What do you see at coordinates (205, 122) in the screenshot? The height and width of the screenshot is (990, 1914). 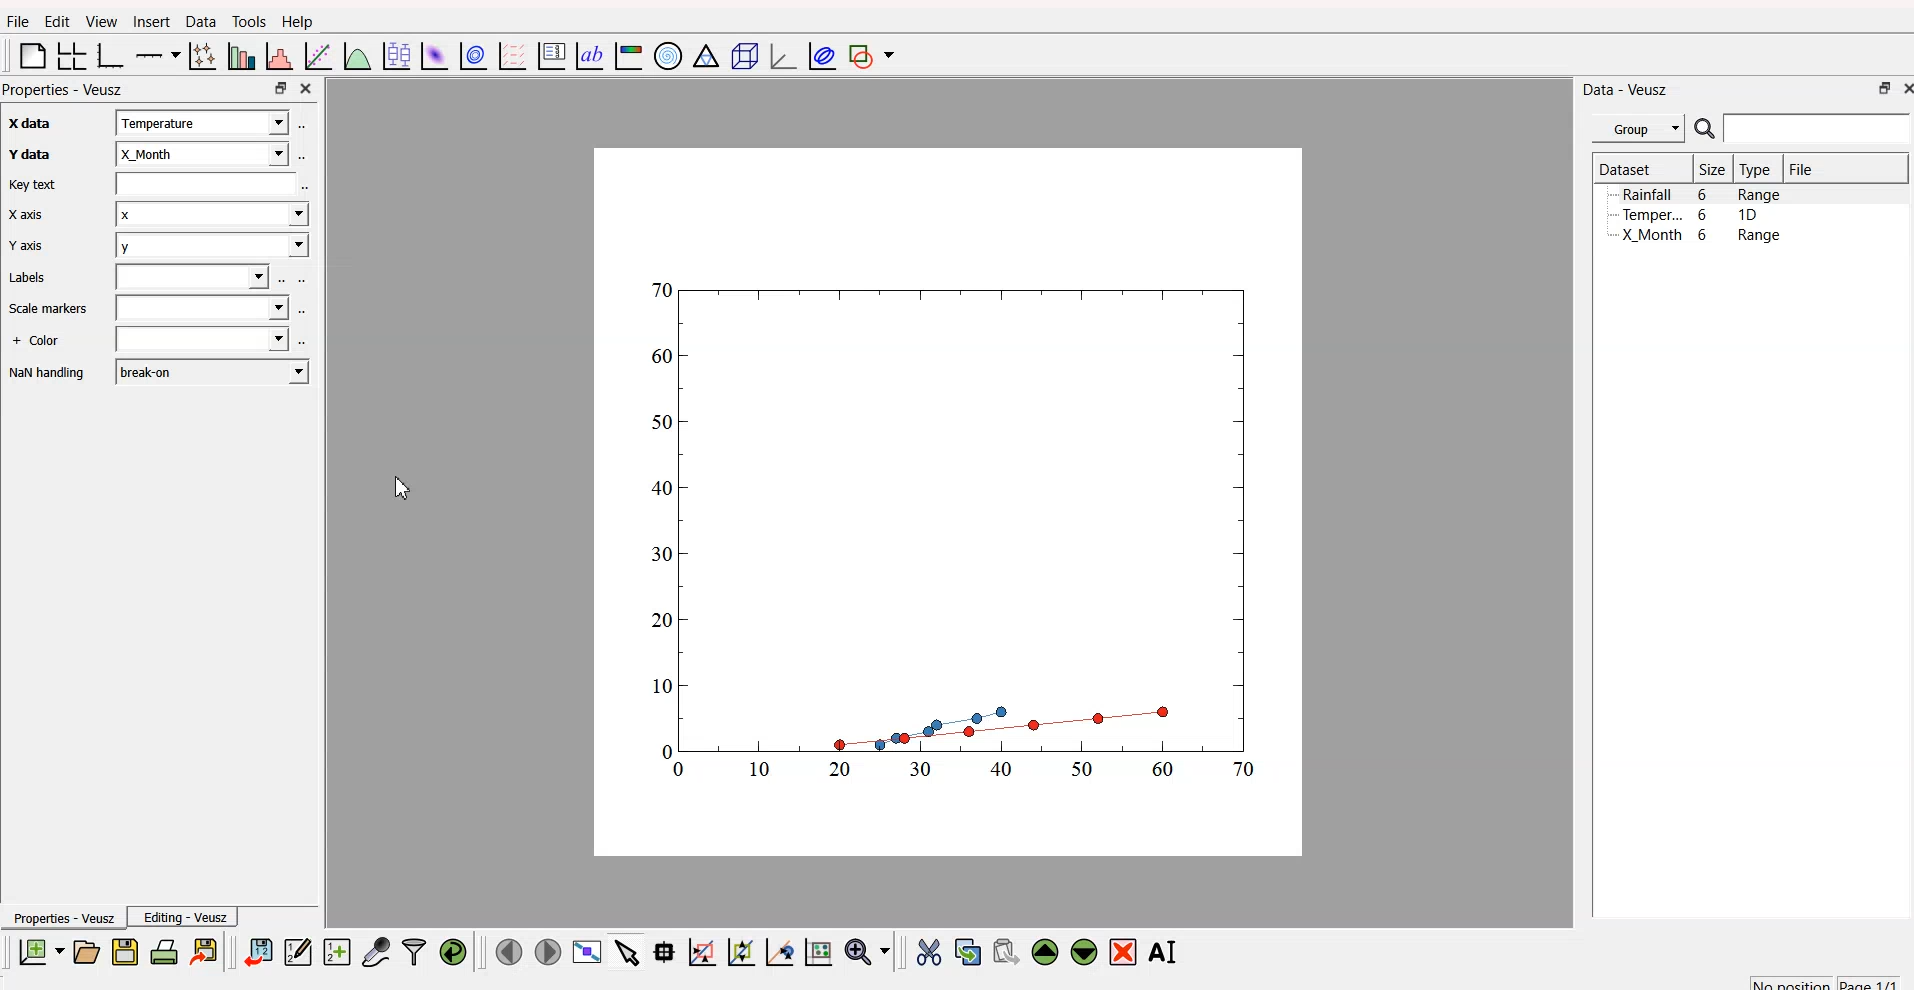 I see `x` at bounding box center [205, 122].